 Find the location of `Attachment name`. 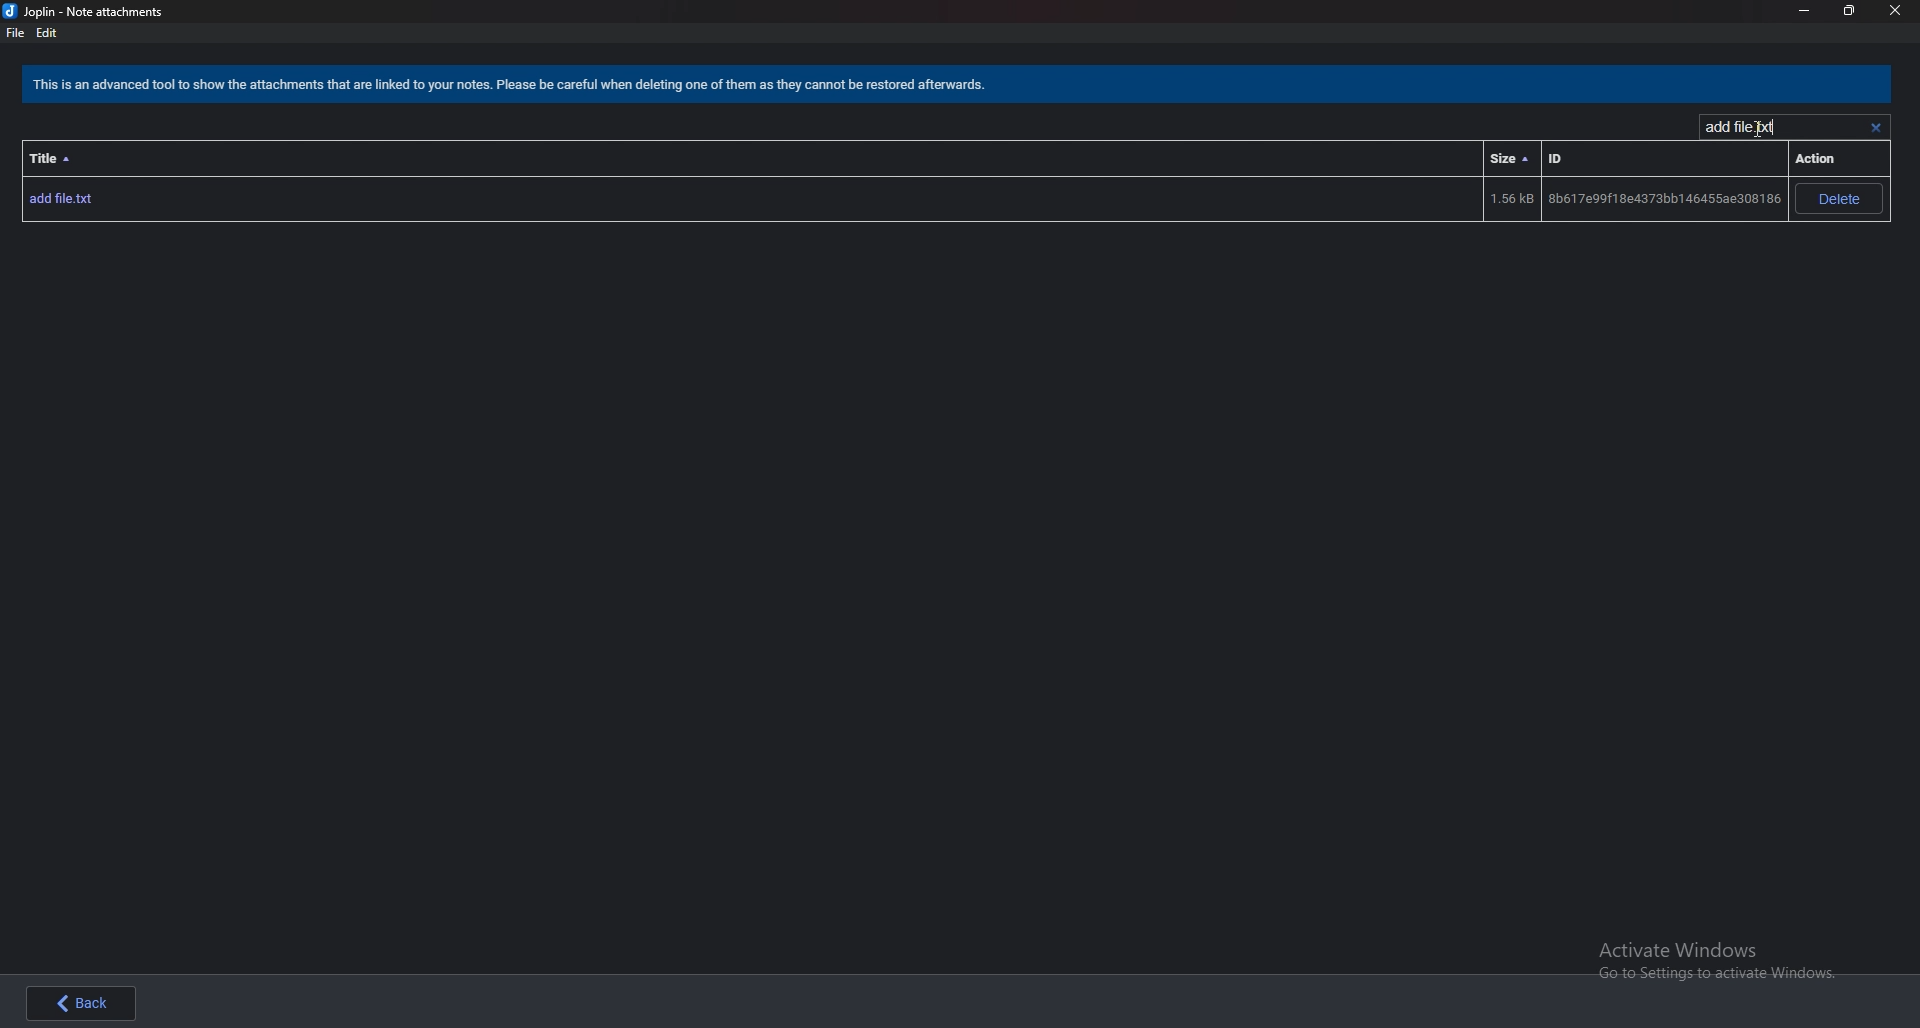

Attachment name is located at coordinates (1746, 126).